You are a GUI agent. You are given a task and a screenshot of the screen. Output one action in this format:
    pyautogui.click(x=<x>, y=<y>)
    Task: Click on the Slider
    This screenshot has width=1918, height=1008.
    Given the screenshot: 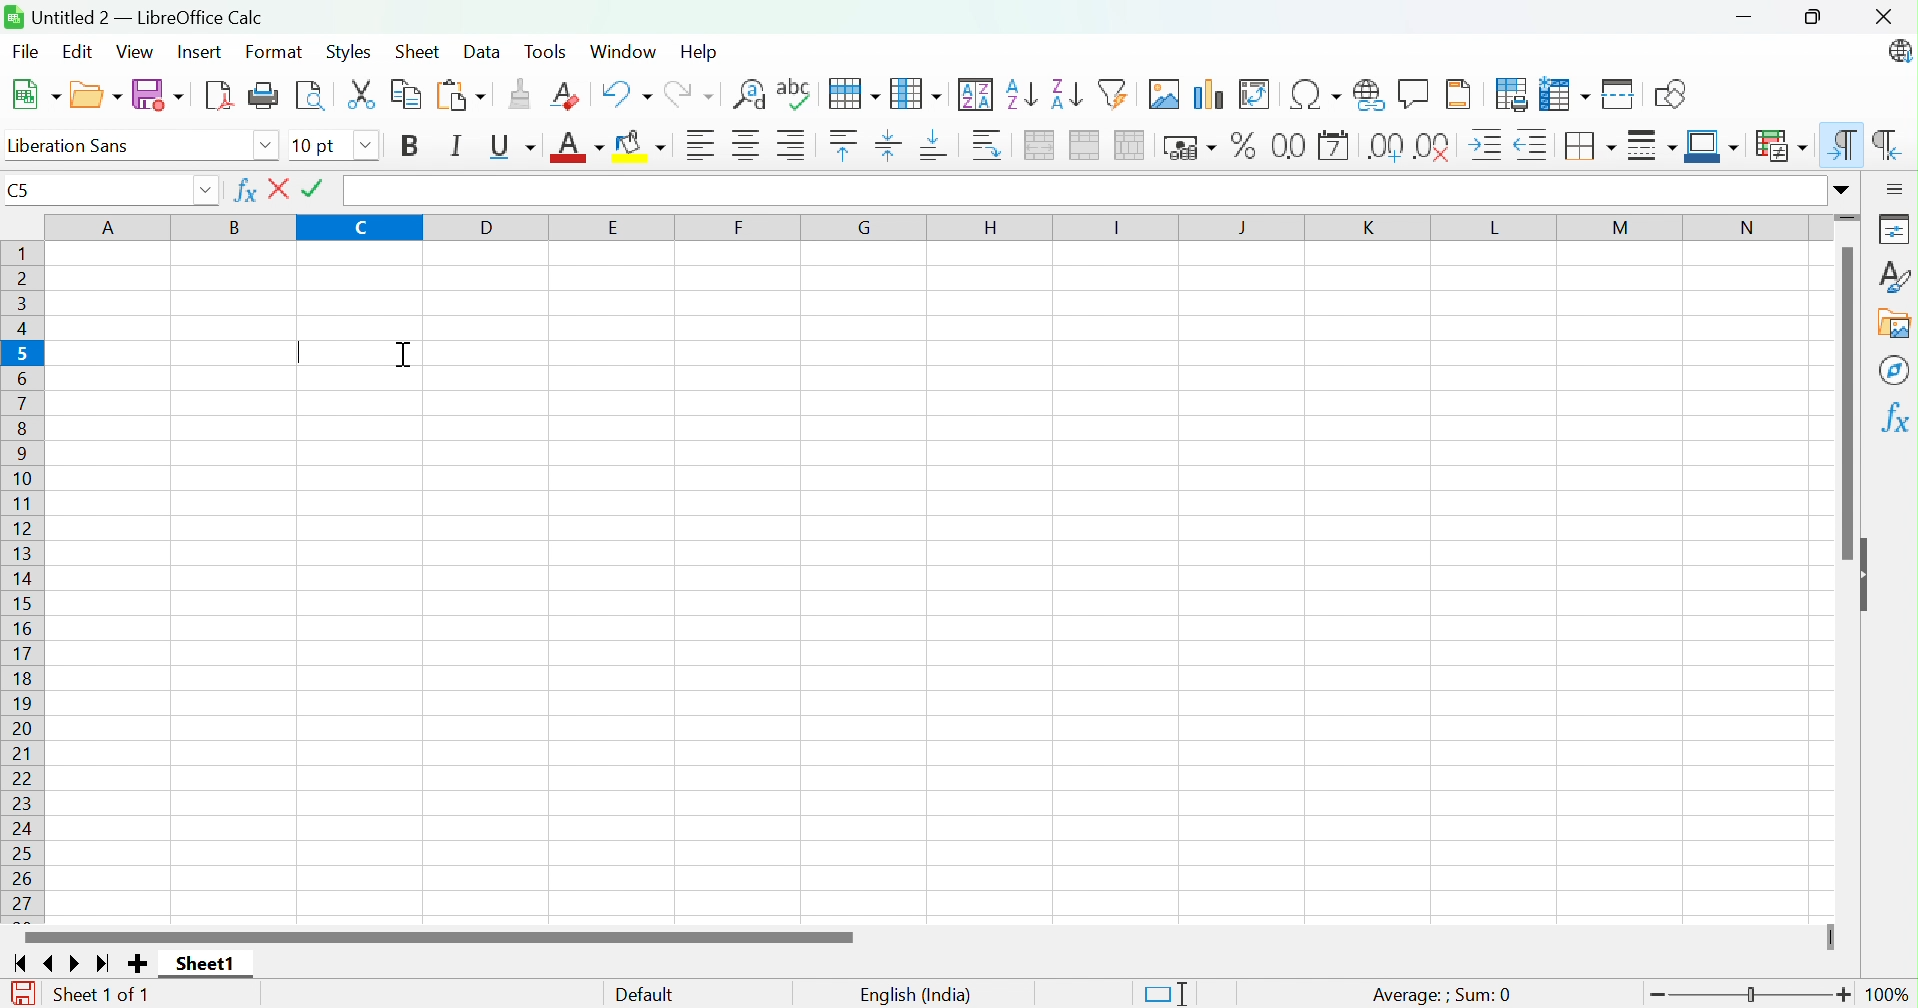 What is the action you would take?
    pyautogui.click(x=1847, y=217)
    